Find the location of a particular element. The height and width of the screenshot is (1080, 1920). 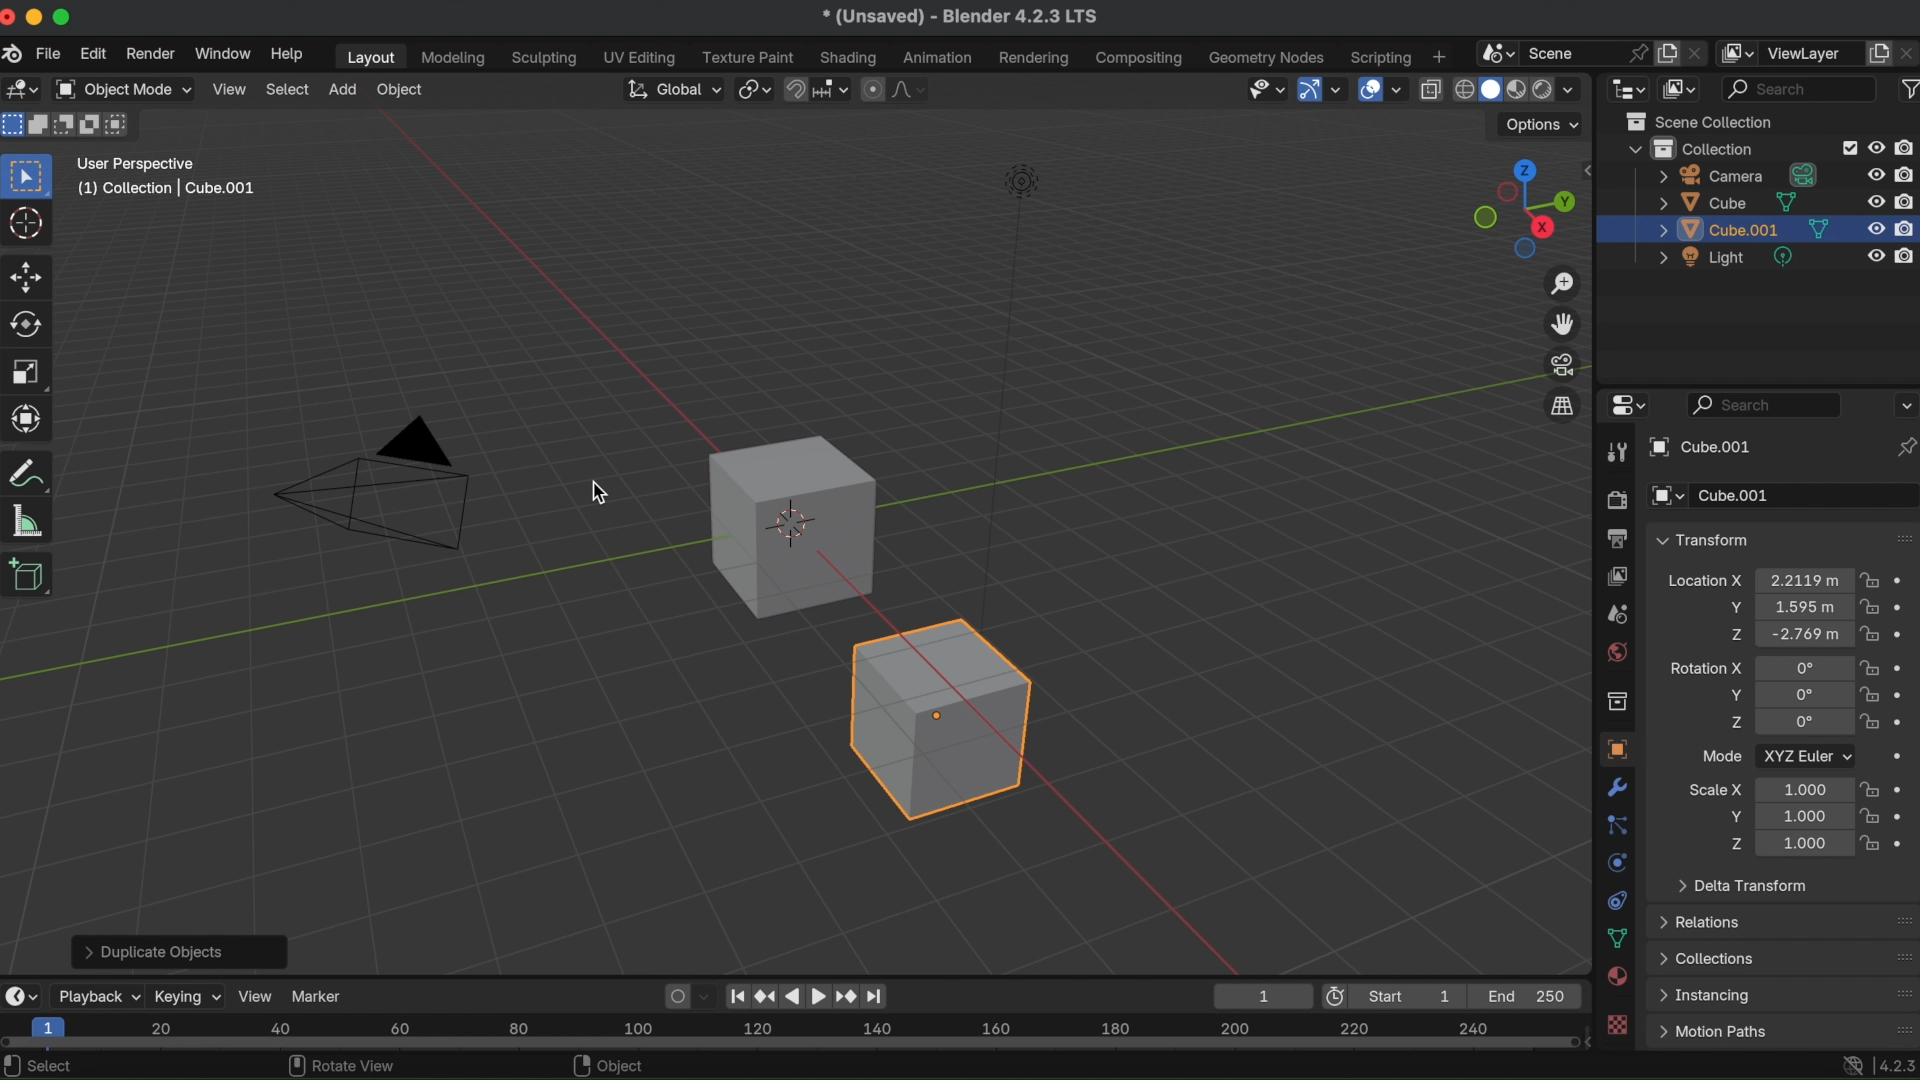

particles is located at coordinates (1618, 826).